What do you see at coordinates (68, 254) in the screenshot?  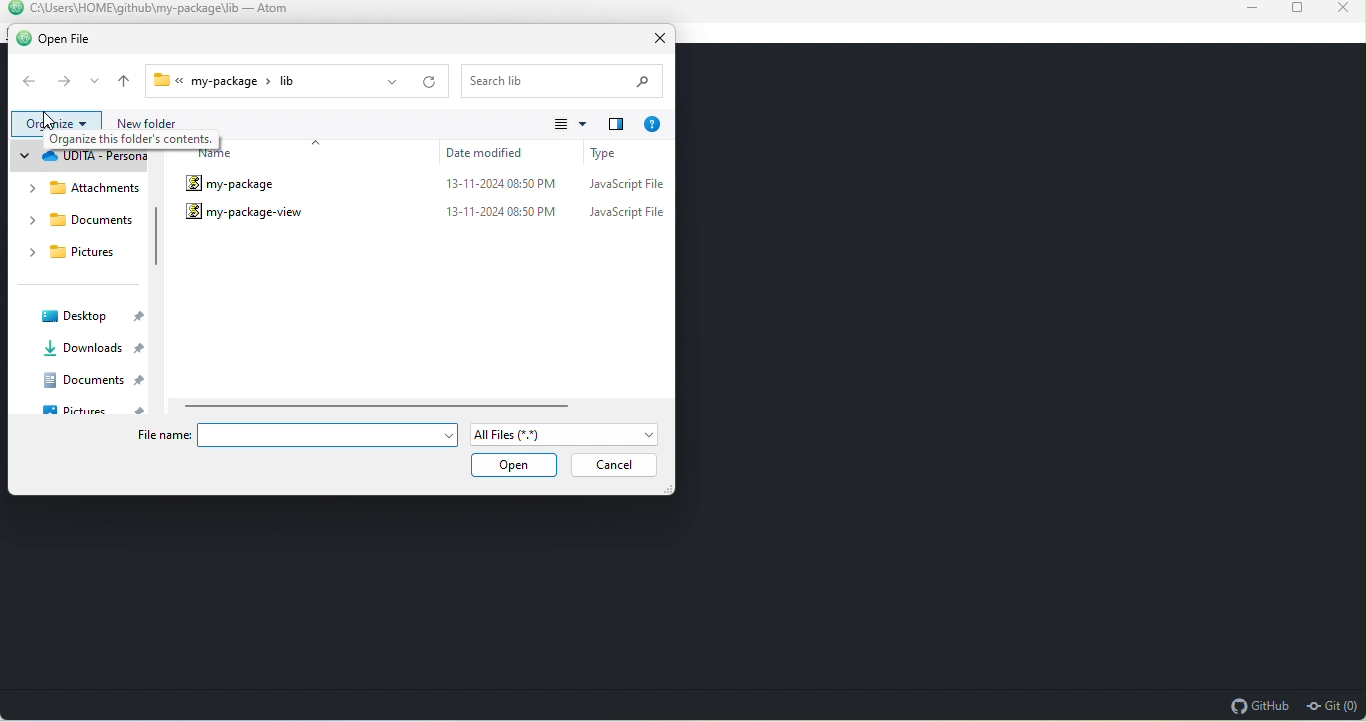 I see `pictures` at bounding box center [68, 254].